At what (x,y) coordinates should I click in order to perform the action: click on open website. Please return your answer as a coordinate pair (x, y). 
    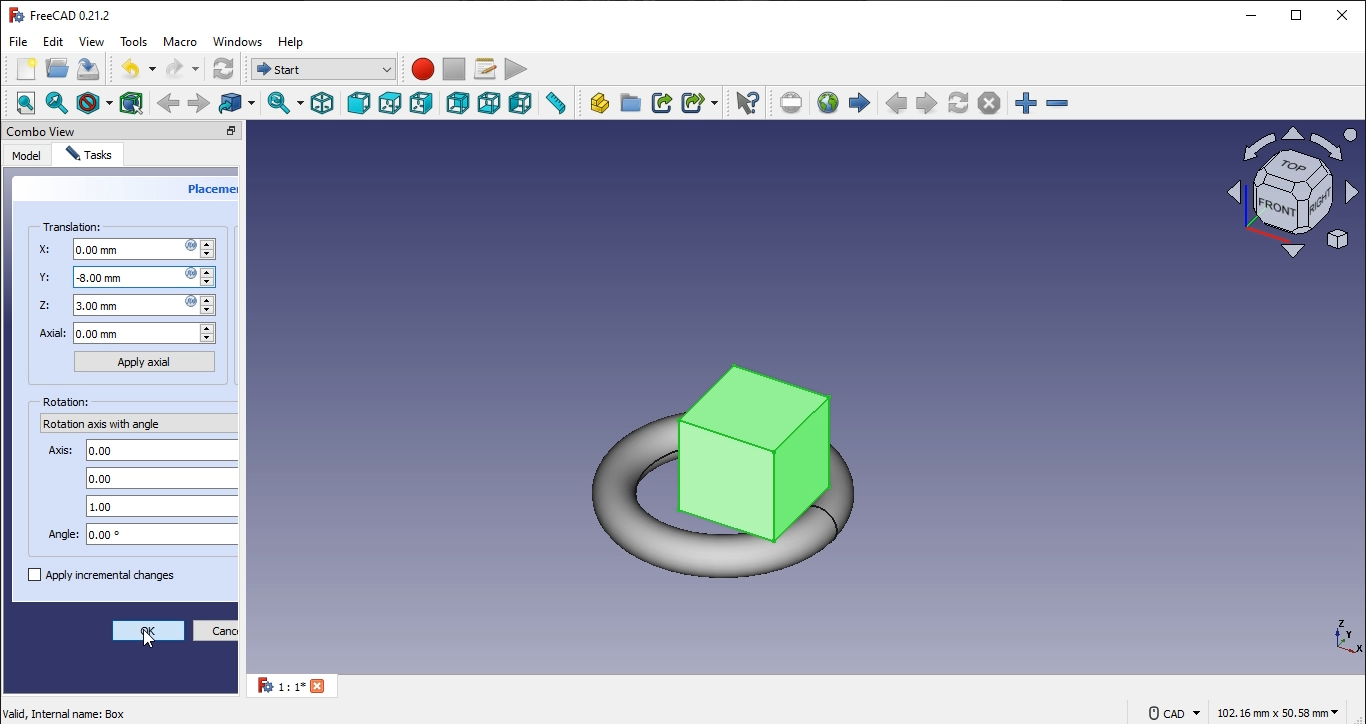
    Looking at the image, I should click on (827, 101).